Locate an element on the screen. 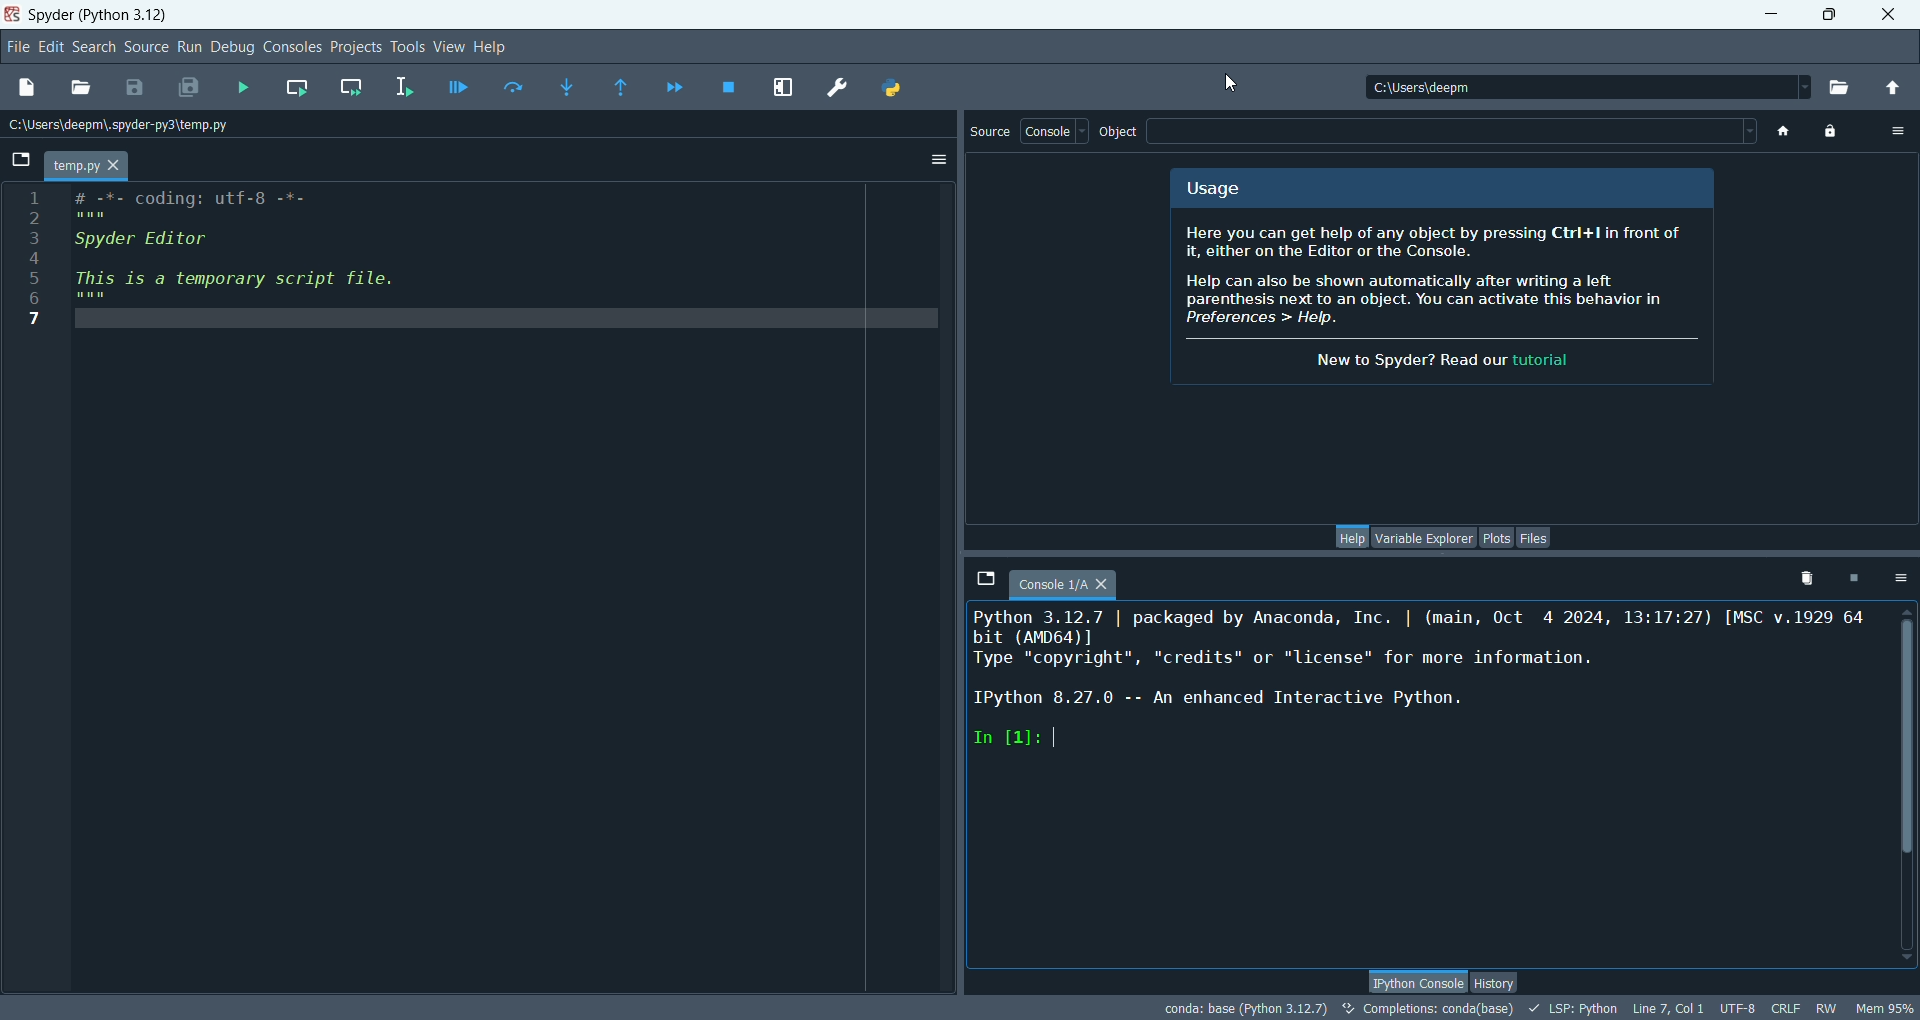 The width and height of the screenshot is (1920, 1020). run files is located at coordinates (251, 90).